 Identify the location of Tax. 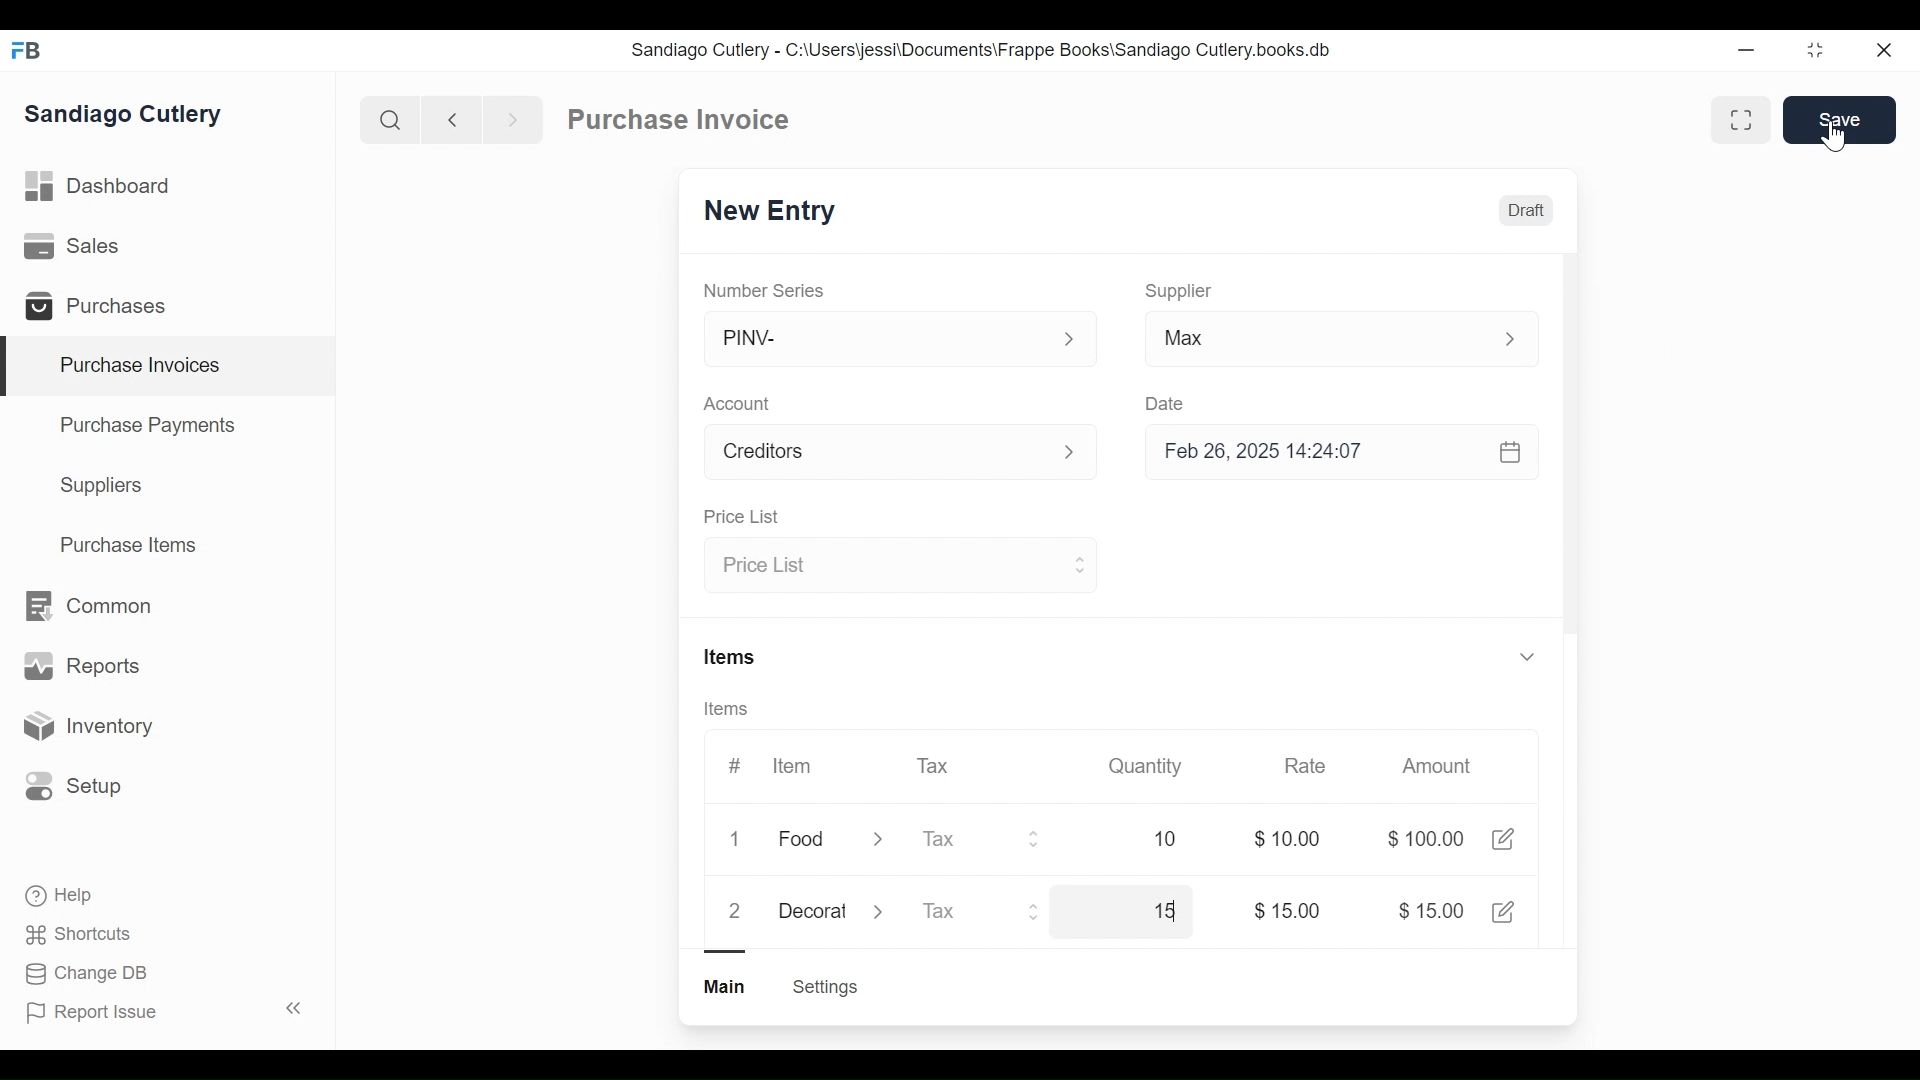
(936, 764).